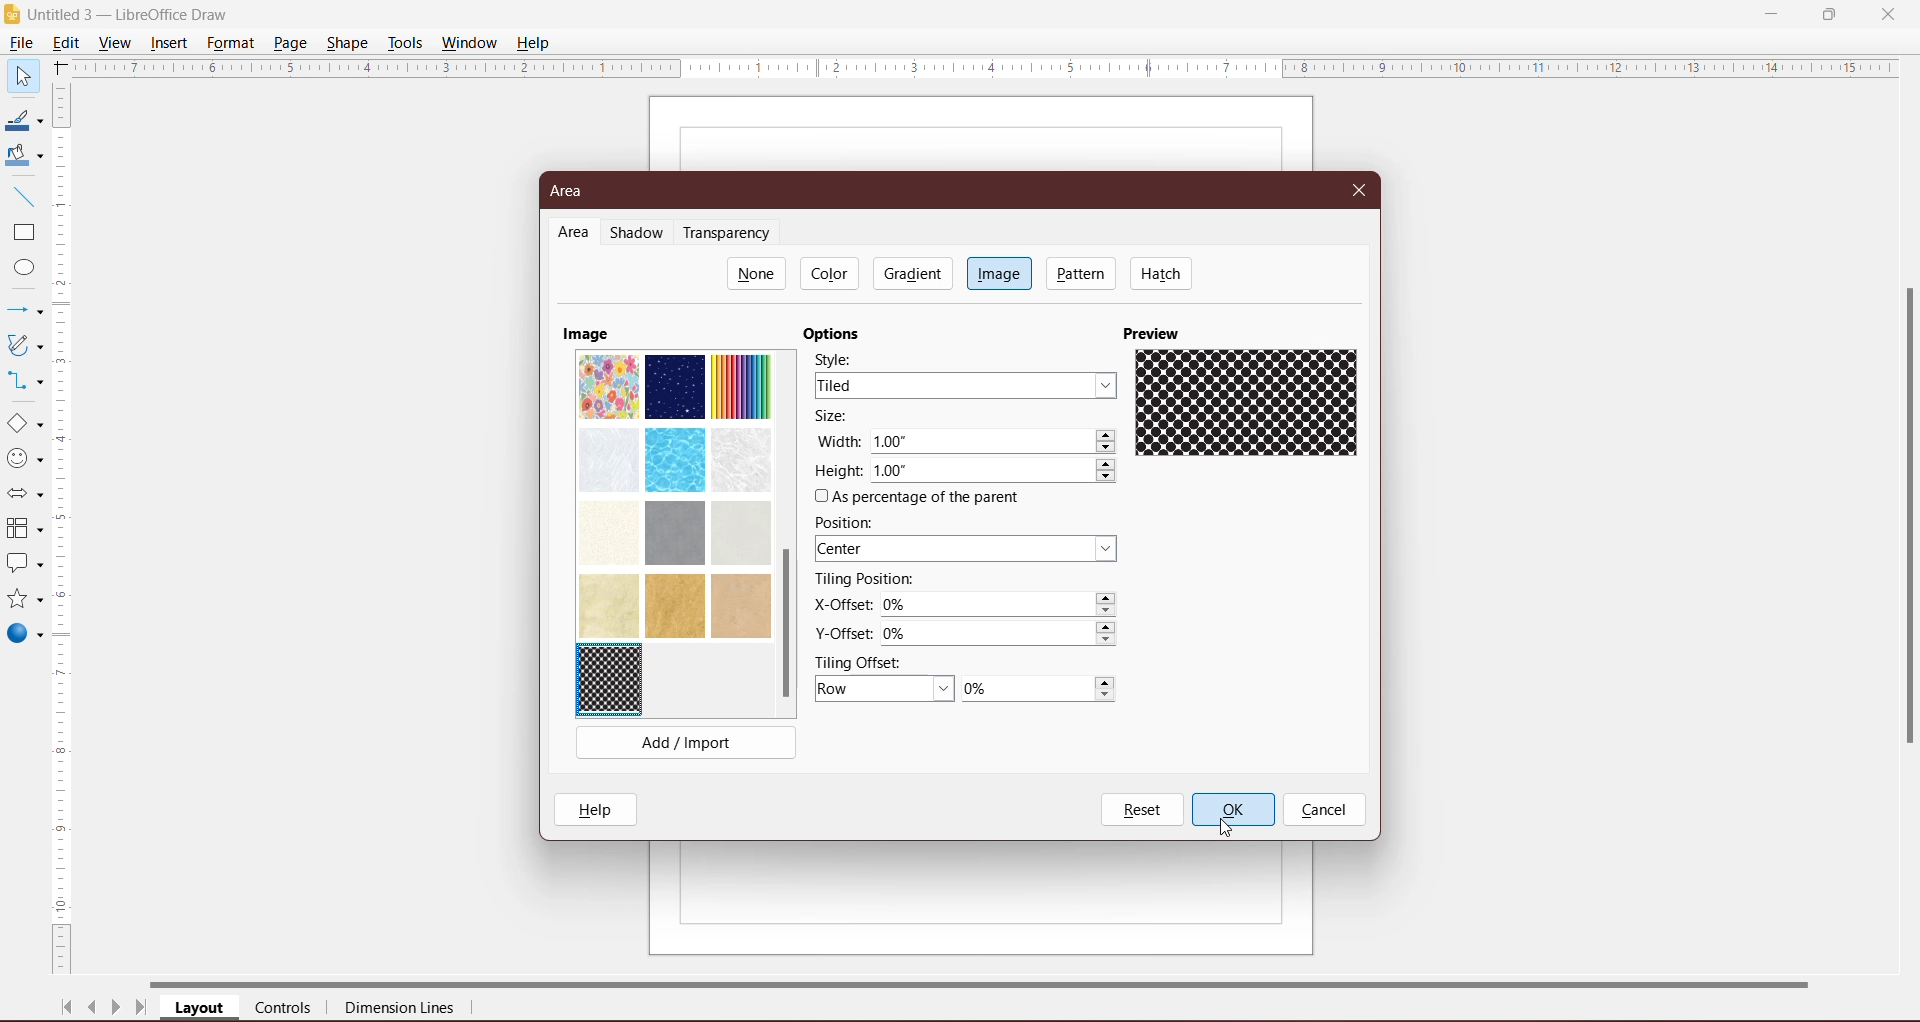  Describe the element at coordinates (23, 312) in the screenshot. I see `Lines and Arrows` at that location.